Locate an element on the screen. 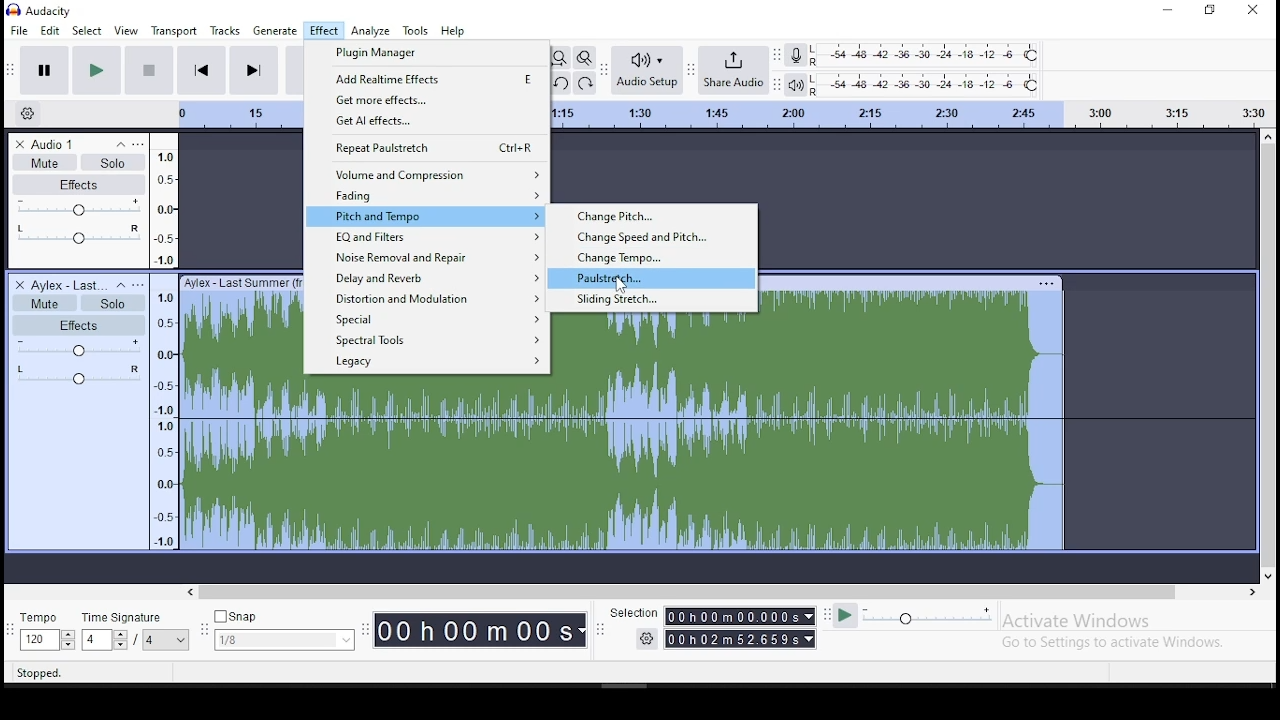  record mixer is located at coordinates (795, 56).